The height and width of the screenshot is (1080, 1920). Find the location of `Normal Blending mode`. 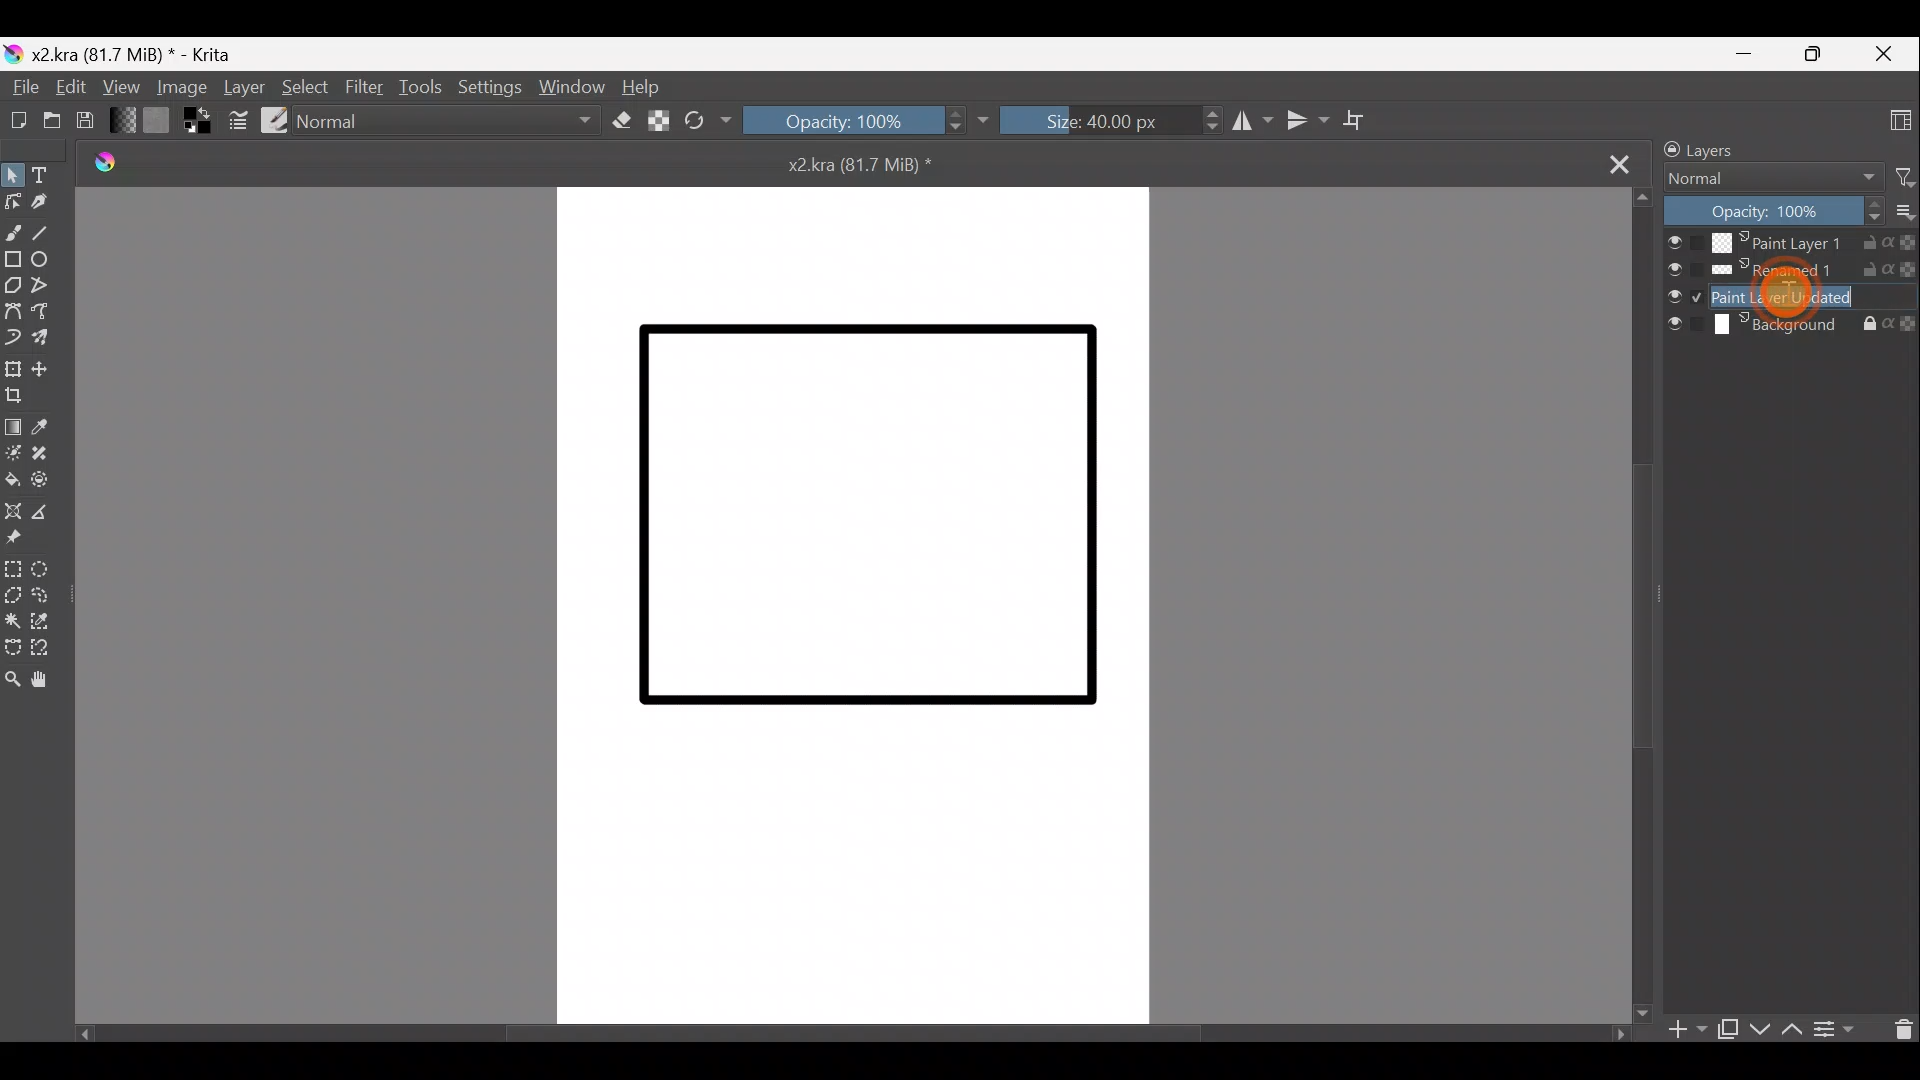

Normal Blending mode is located at coordinates (1769, 179).